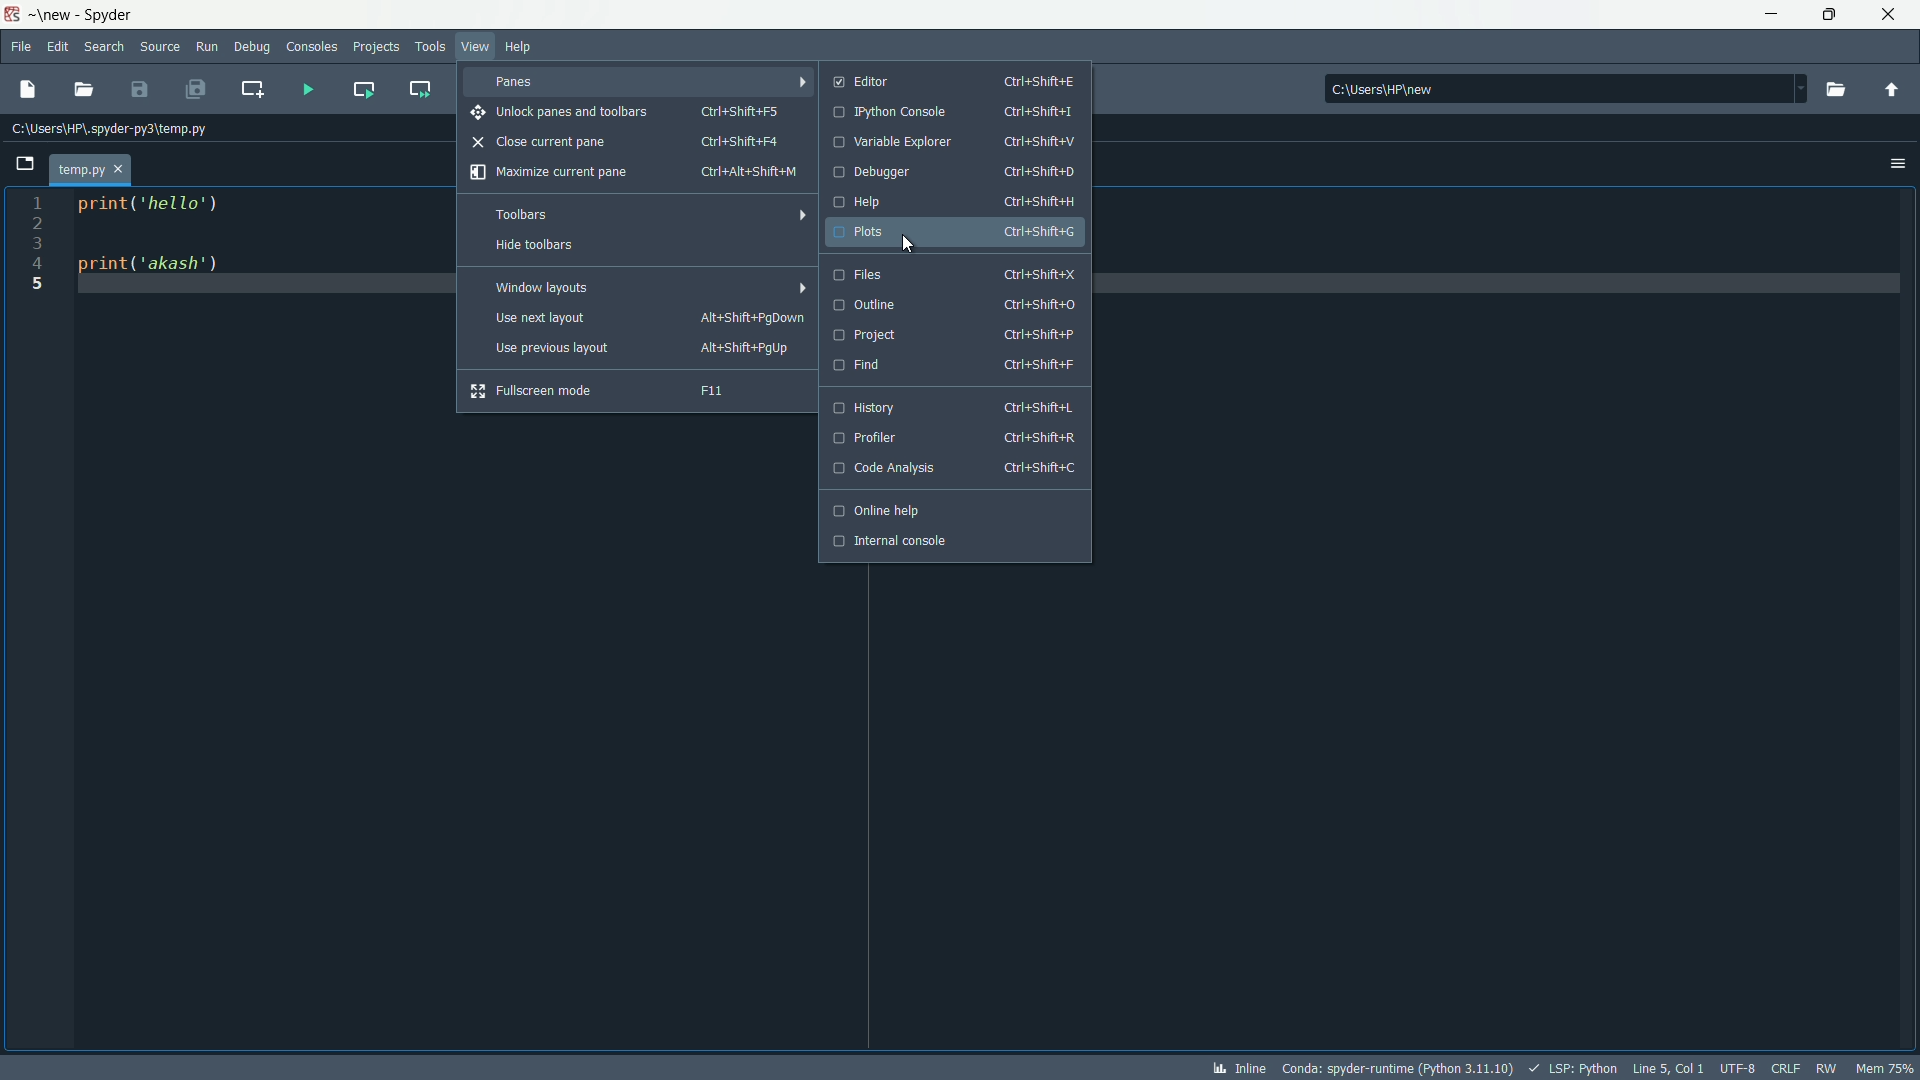 The height and width of the screenshot is (1080, 1920). What do you see at coordinates (310, 45) in the screenshot?
I see `consoles menu` at bounding box center [310, 45].